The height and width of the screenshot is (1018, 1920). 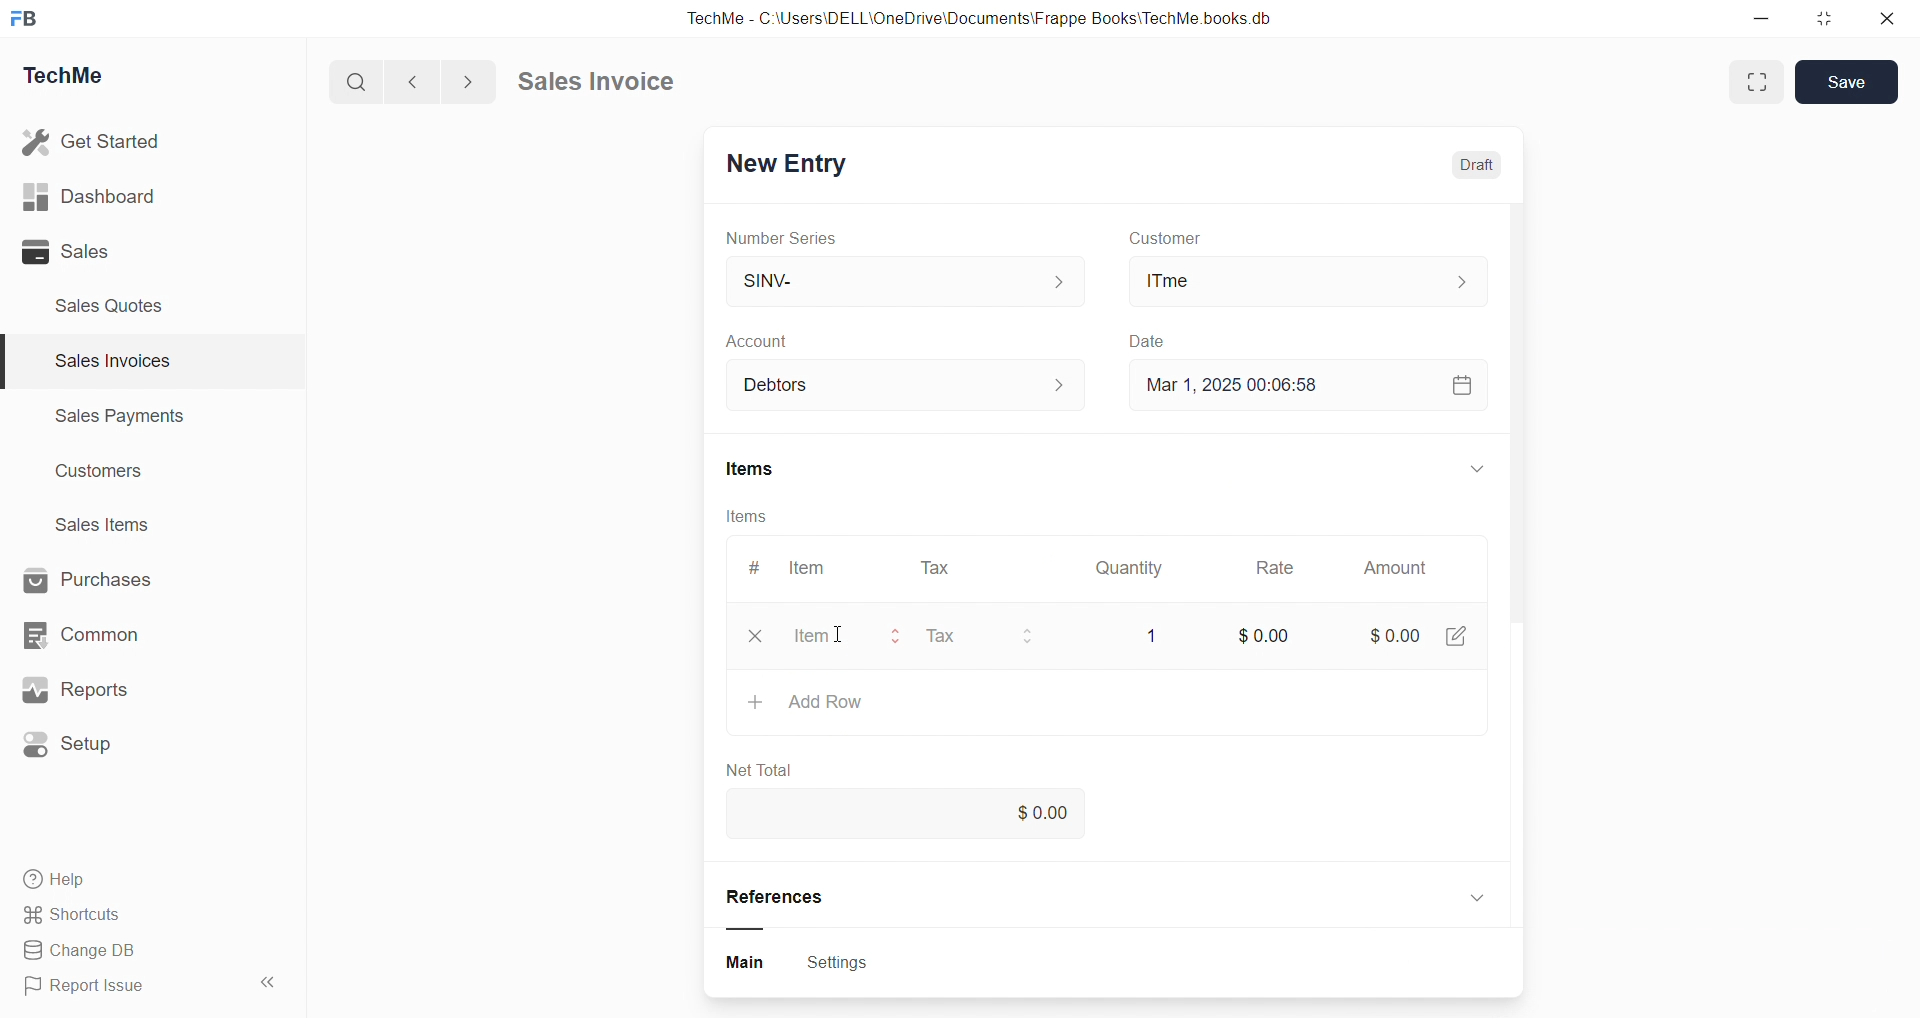 What do you see at coordinates (1305, 280) in the screenshot?
I see `ITme|` at bounding box center [1305, 280].